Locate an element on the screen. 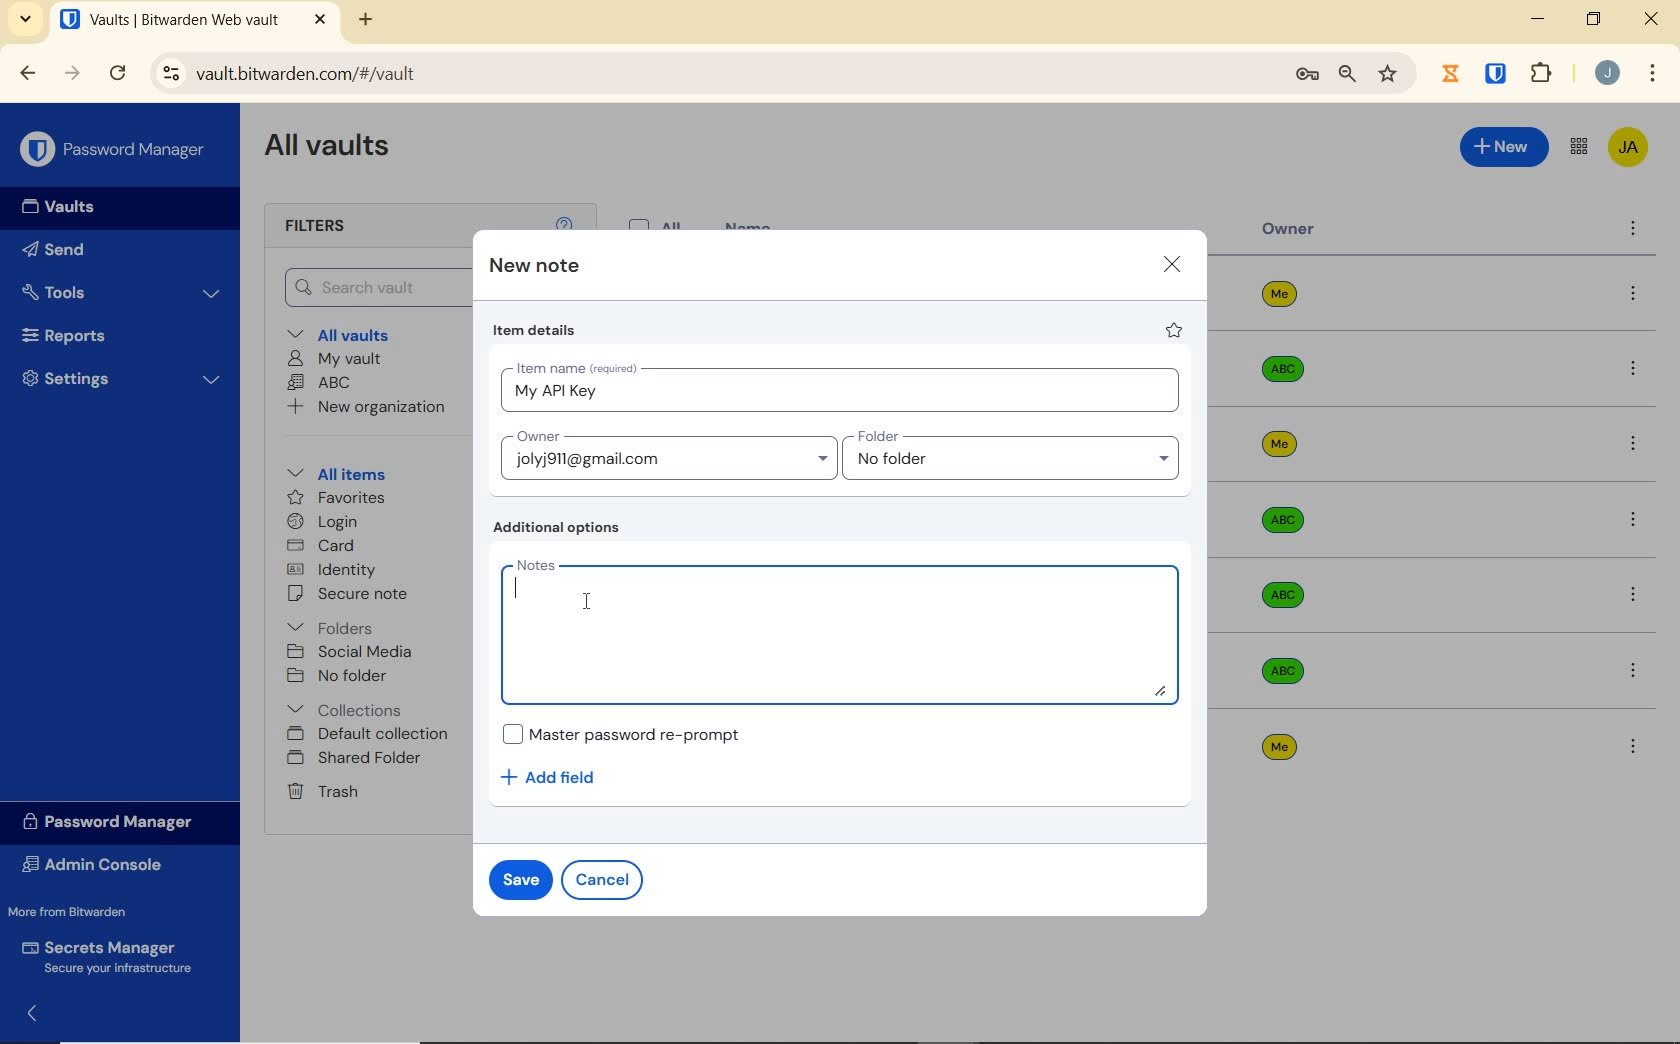  FORWARD is located at coordinates (73, 75).